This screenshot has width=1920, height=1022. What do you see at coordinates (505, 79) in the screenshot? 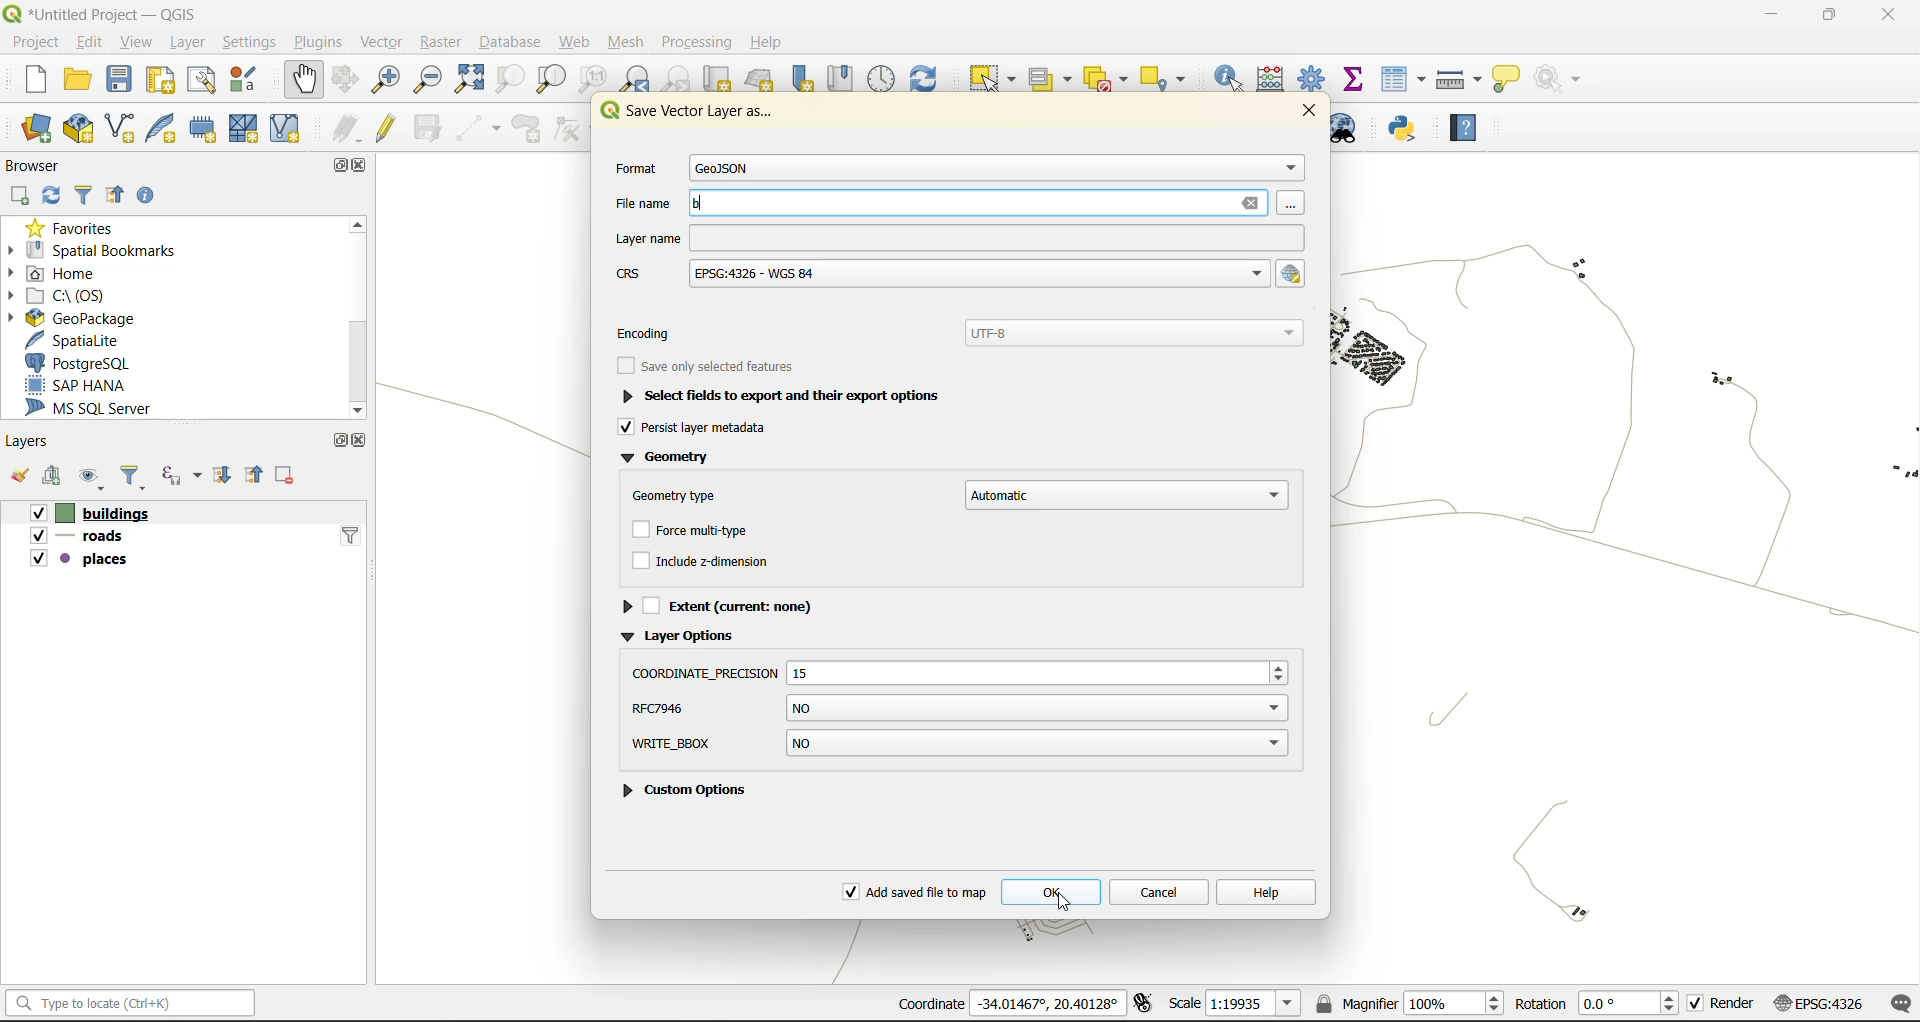
I see `zoom selection` at bounding box center [505, 79].